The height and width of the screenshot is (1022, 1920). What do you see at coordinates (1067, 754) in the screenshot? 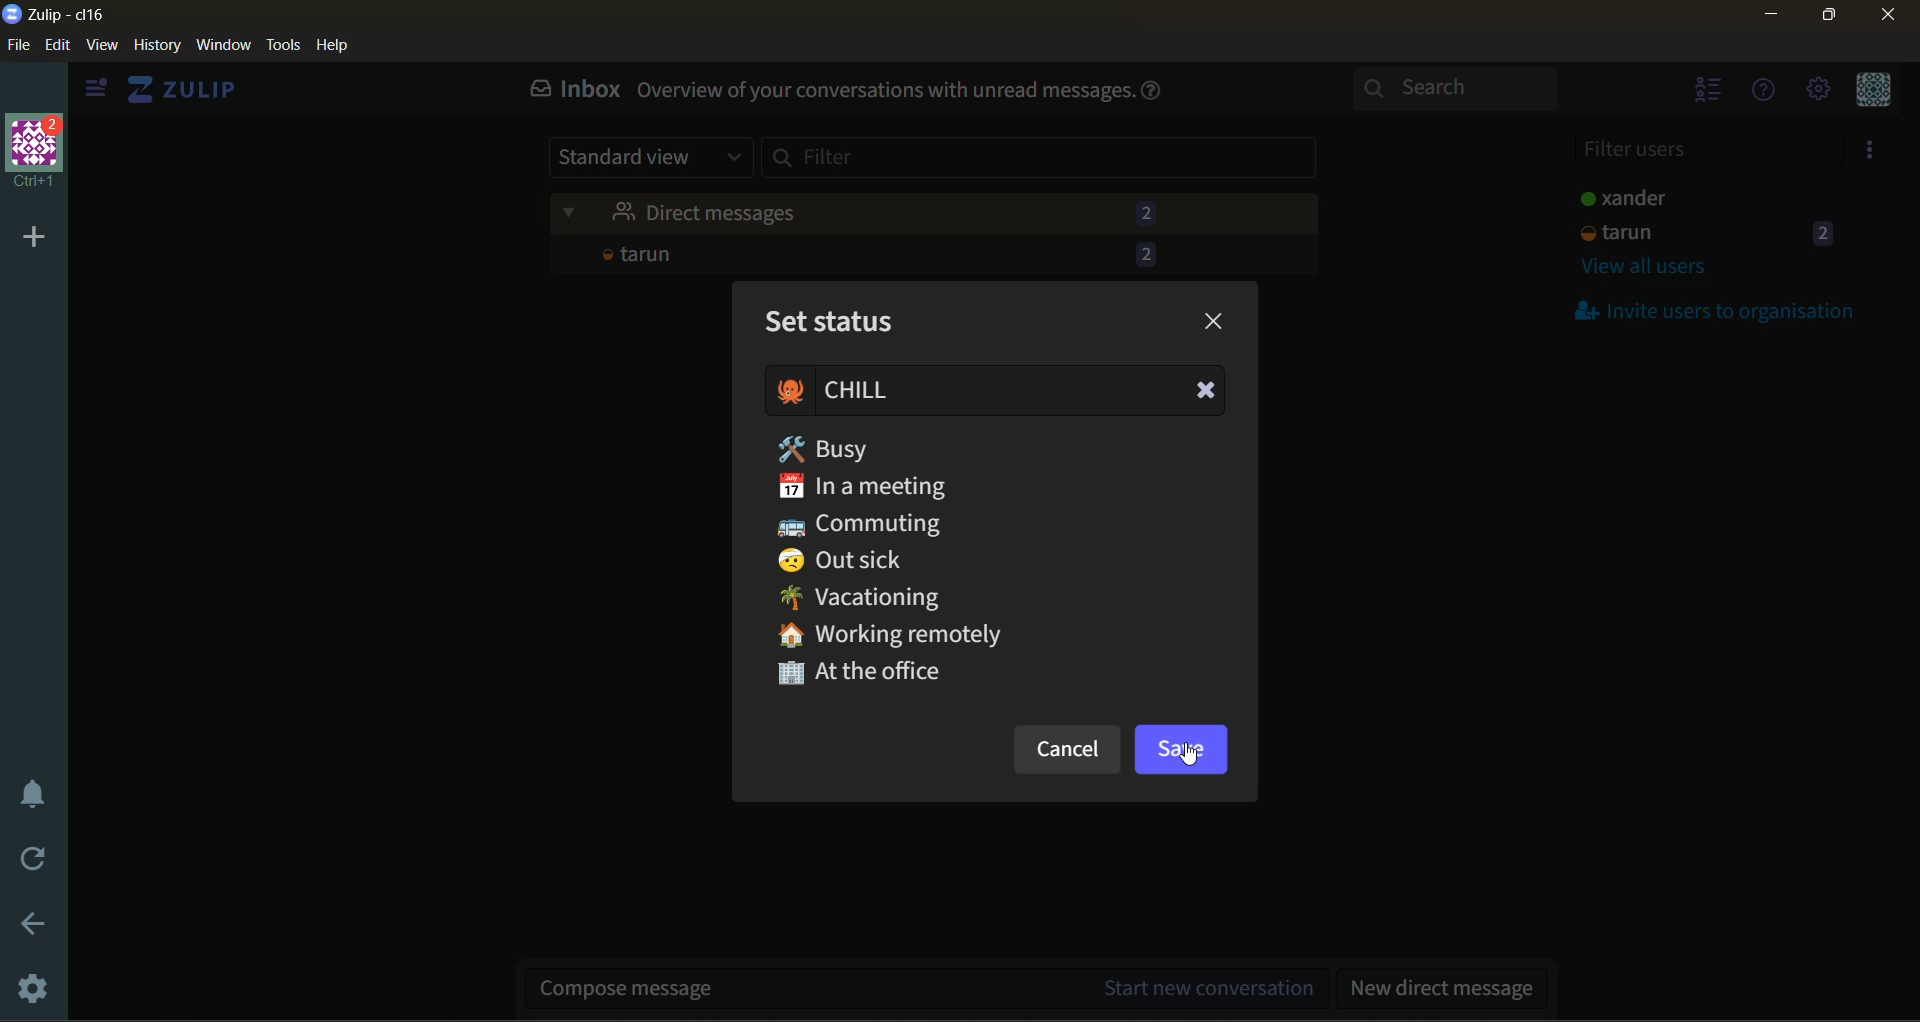
I see `cancel` at bounding box center [1067, 754].